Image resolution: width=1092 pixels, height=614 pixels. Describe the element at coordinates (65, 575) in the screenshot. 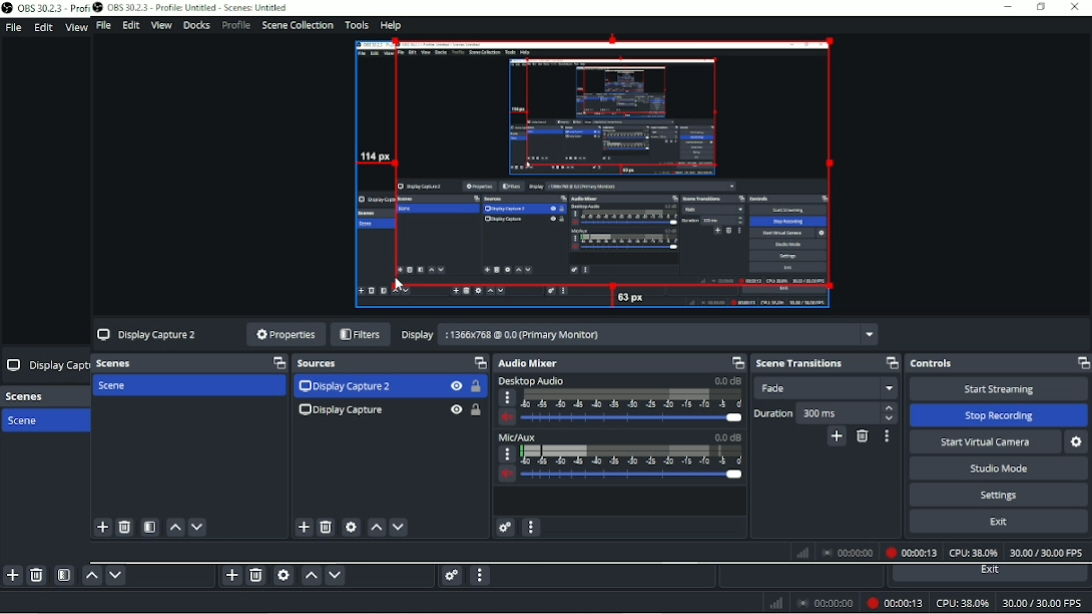

I see `Open scene filters` at that location.